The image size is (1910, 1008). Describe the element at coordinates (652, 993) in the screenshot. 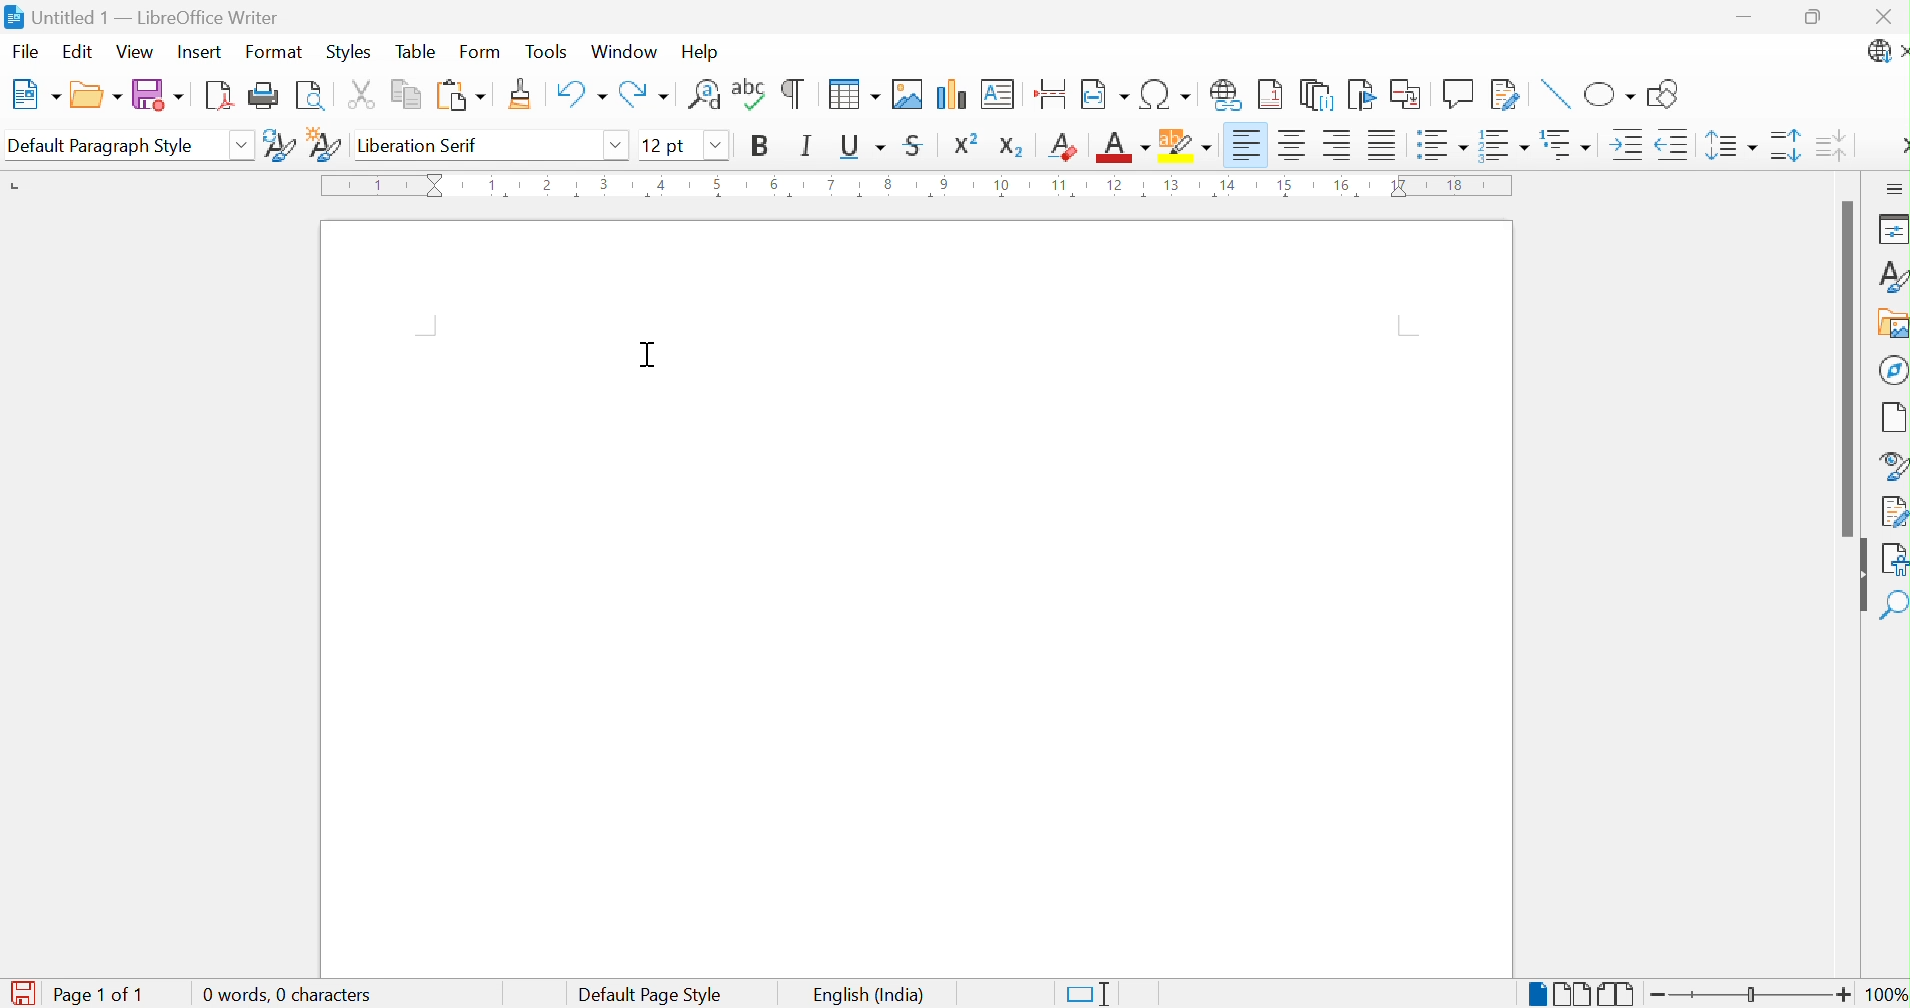

I see `Default Page Style` at that location.